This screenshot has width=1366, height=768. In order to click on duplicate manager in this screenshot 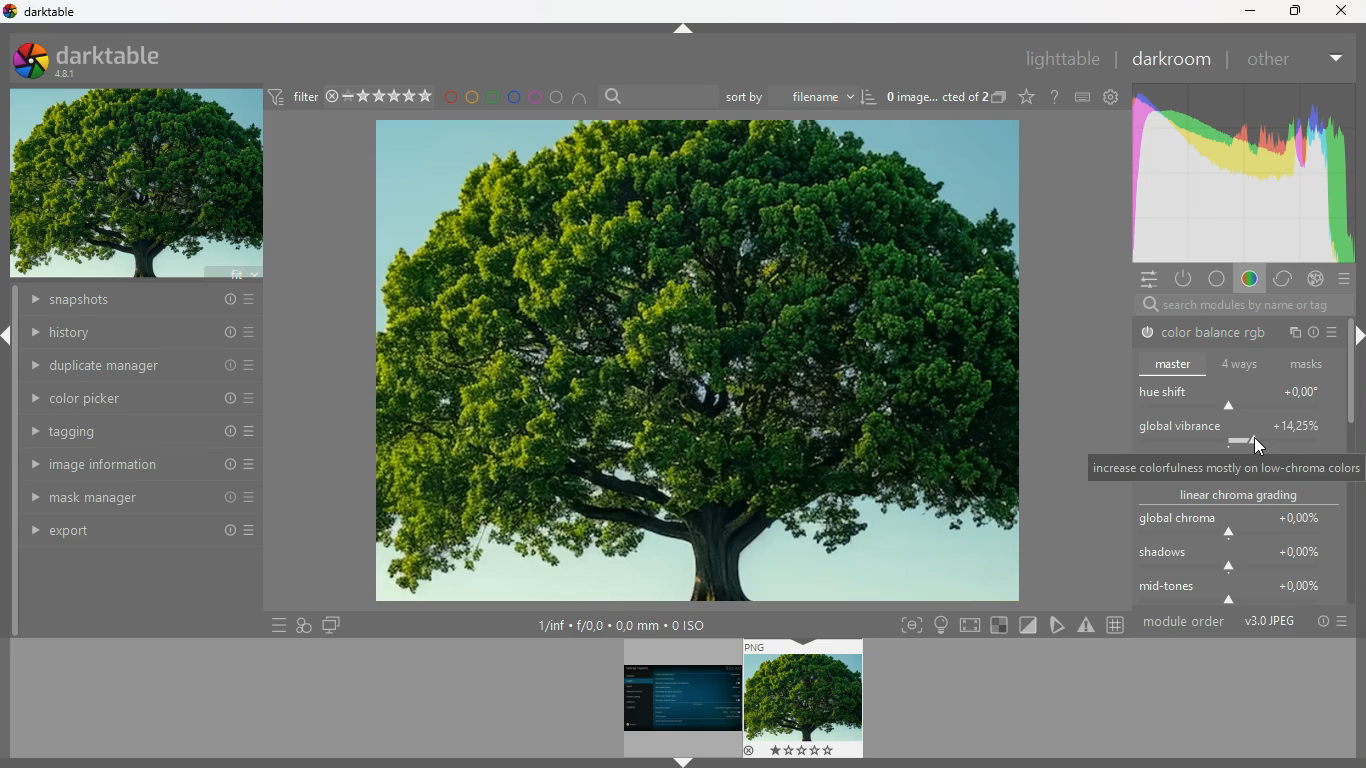, I will do `click(143, 364)`.